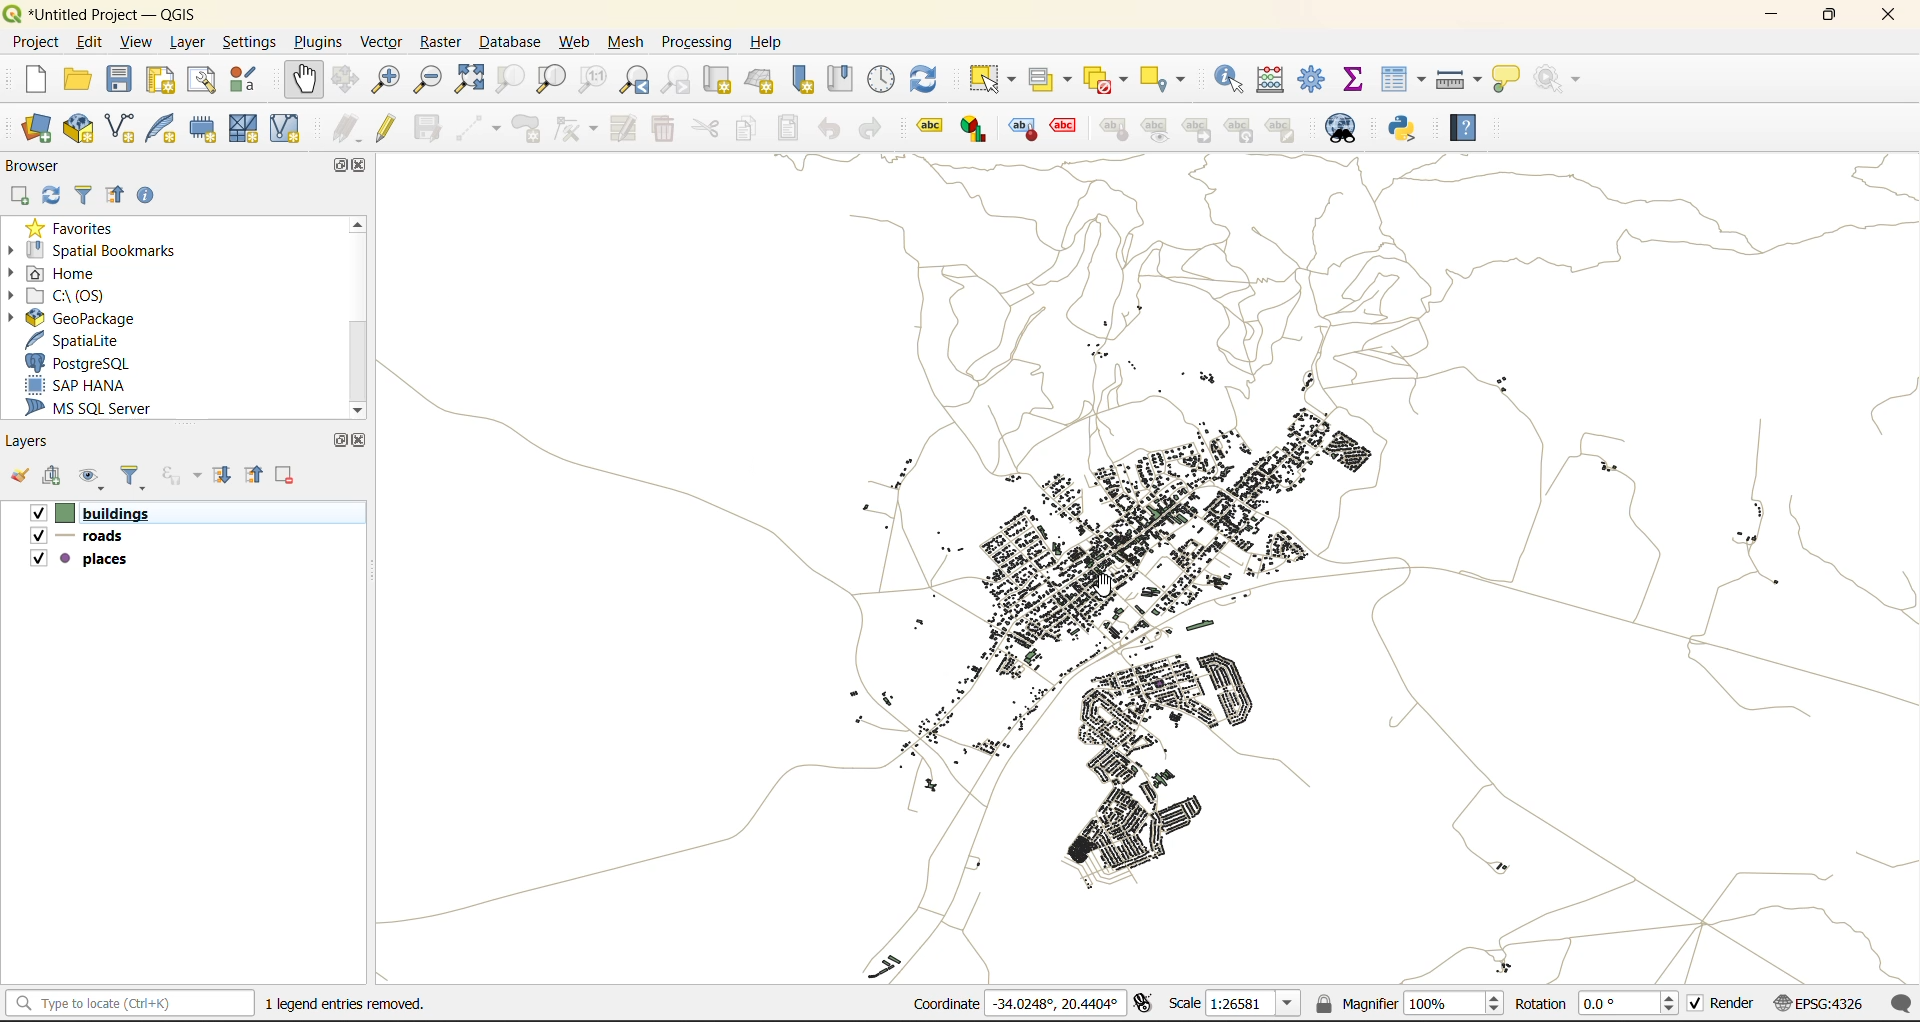 The height and width of the screenshot is (1022, 1920). What do you see at coordinates (87, 557) in the screenshot?
I see `places` at bounding box center [87, 557].